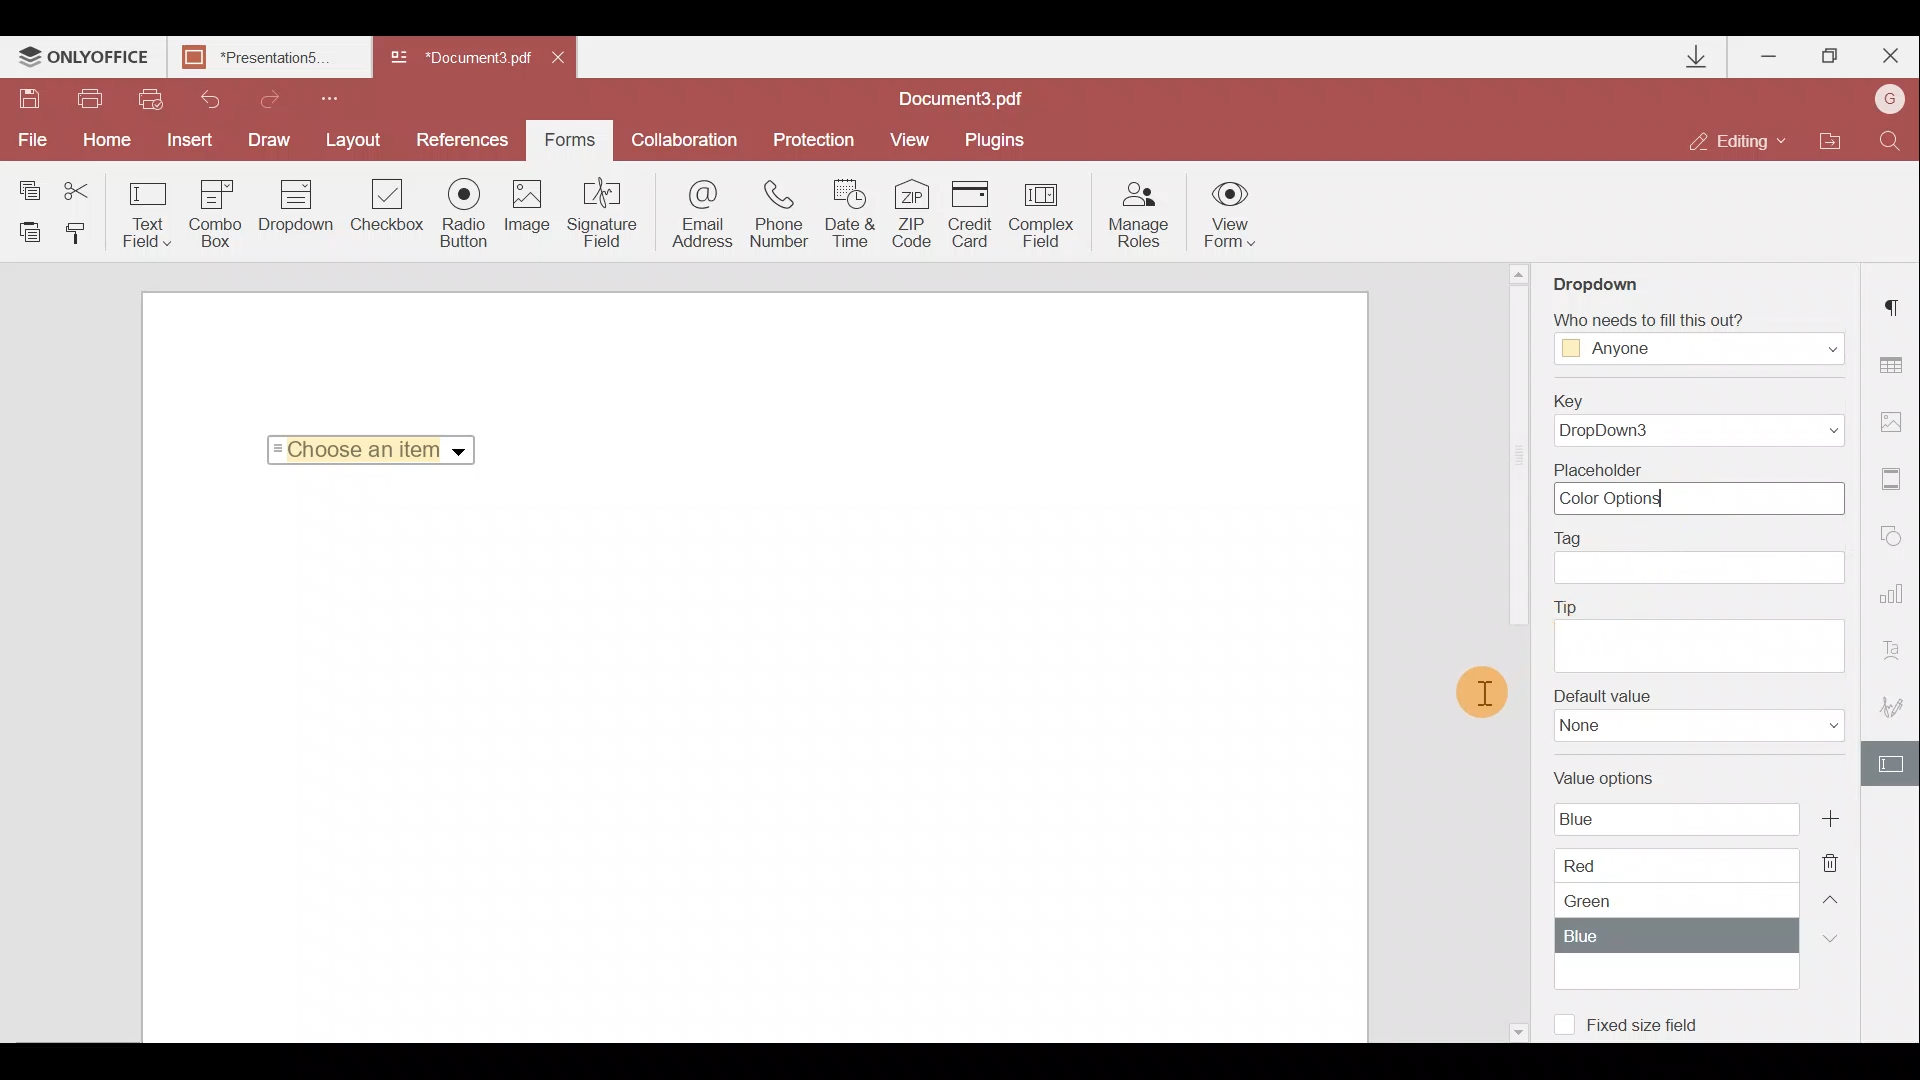 Image resolution: width=1920 pixels, height=1080 pixels. Describe the element at coordinates (464, 140) in the screenshot. I see `Preferences` at that location.